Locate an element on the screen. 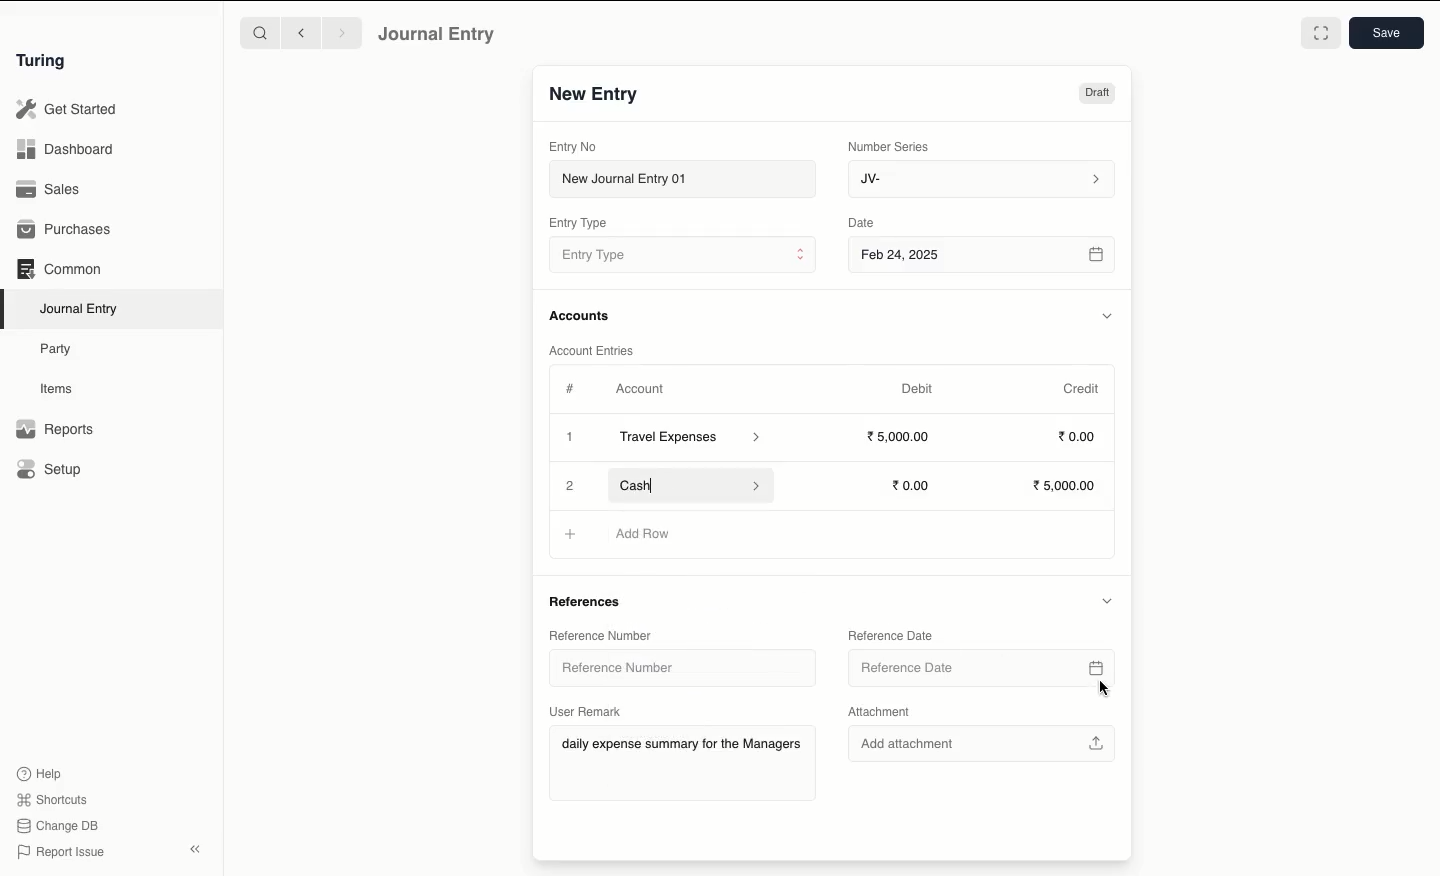 The image size is (1440, 876). Hashtag is located at coordinates (572, 388).